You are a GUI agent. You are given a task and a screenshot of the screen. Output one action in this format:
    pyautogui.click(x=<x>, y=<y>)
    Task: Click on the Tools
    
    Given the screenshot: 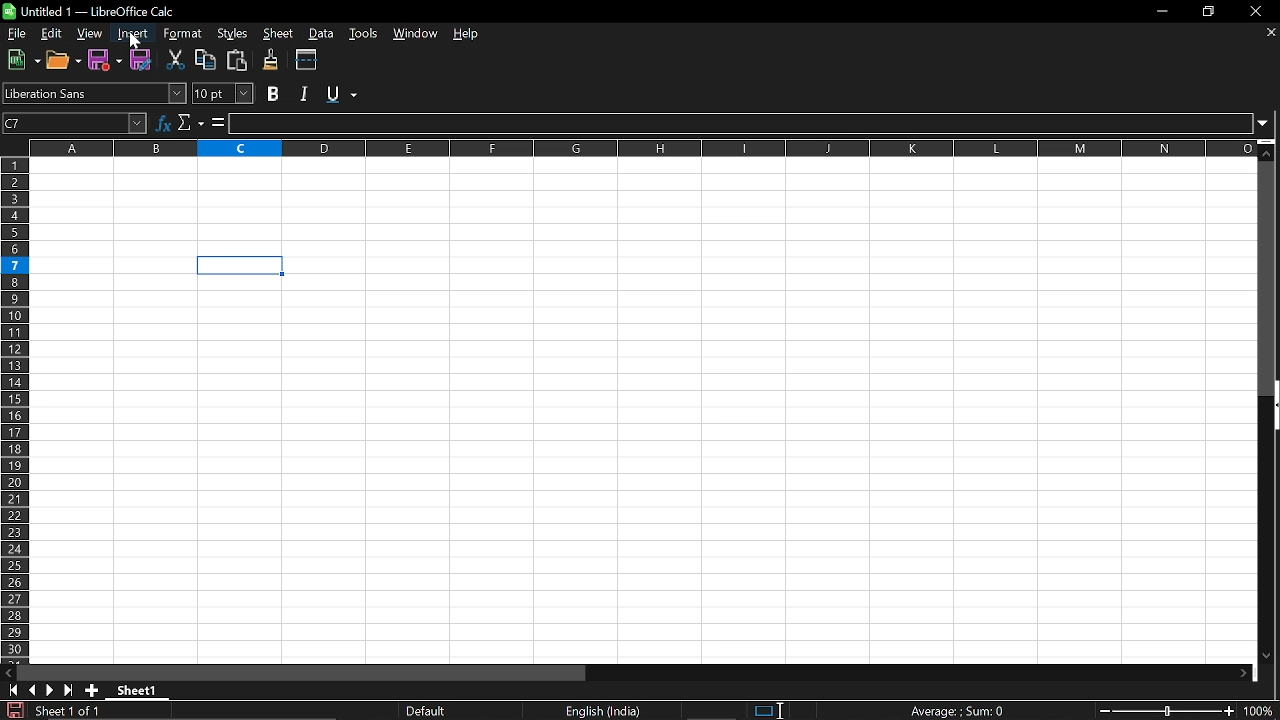 What is the action you would take?
    pyautogui.click(x=362, y=34)
    